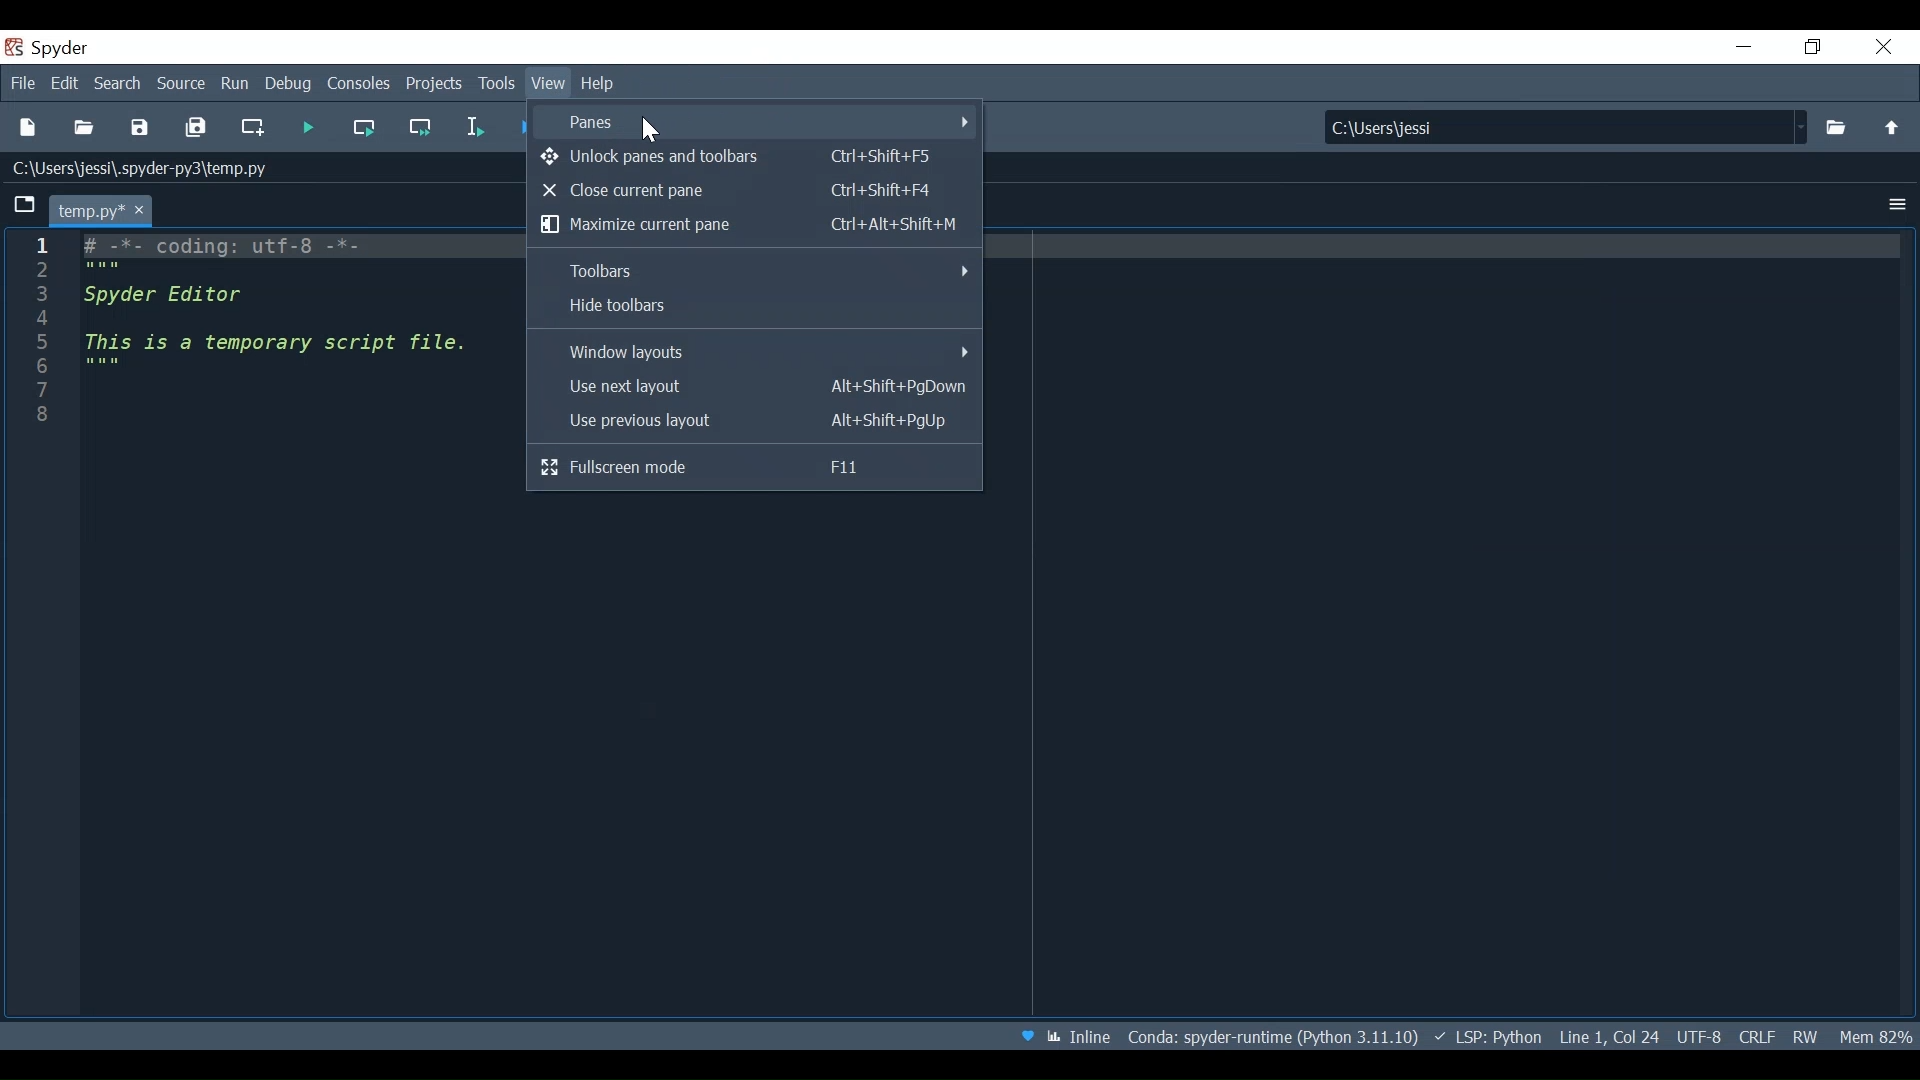 This screenshot has width=1920, height=1080. What do you see at coordinates (755, 271) in the screenshot?
I see `Toolbar` at bounding box center [755, 271].